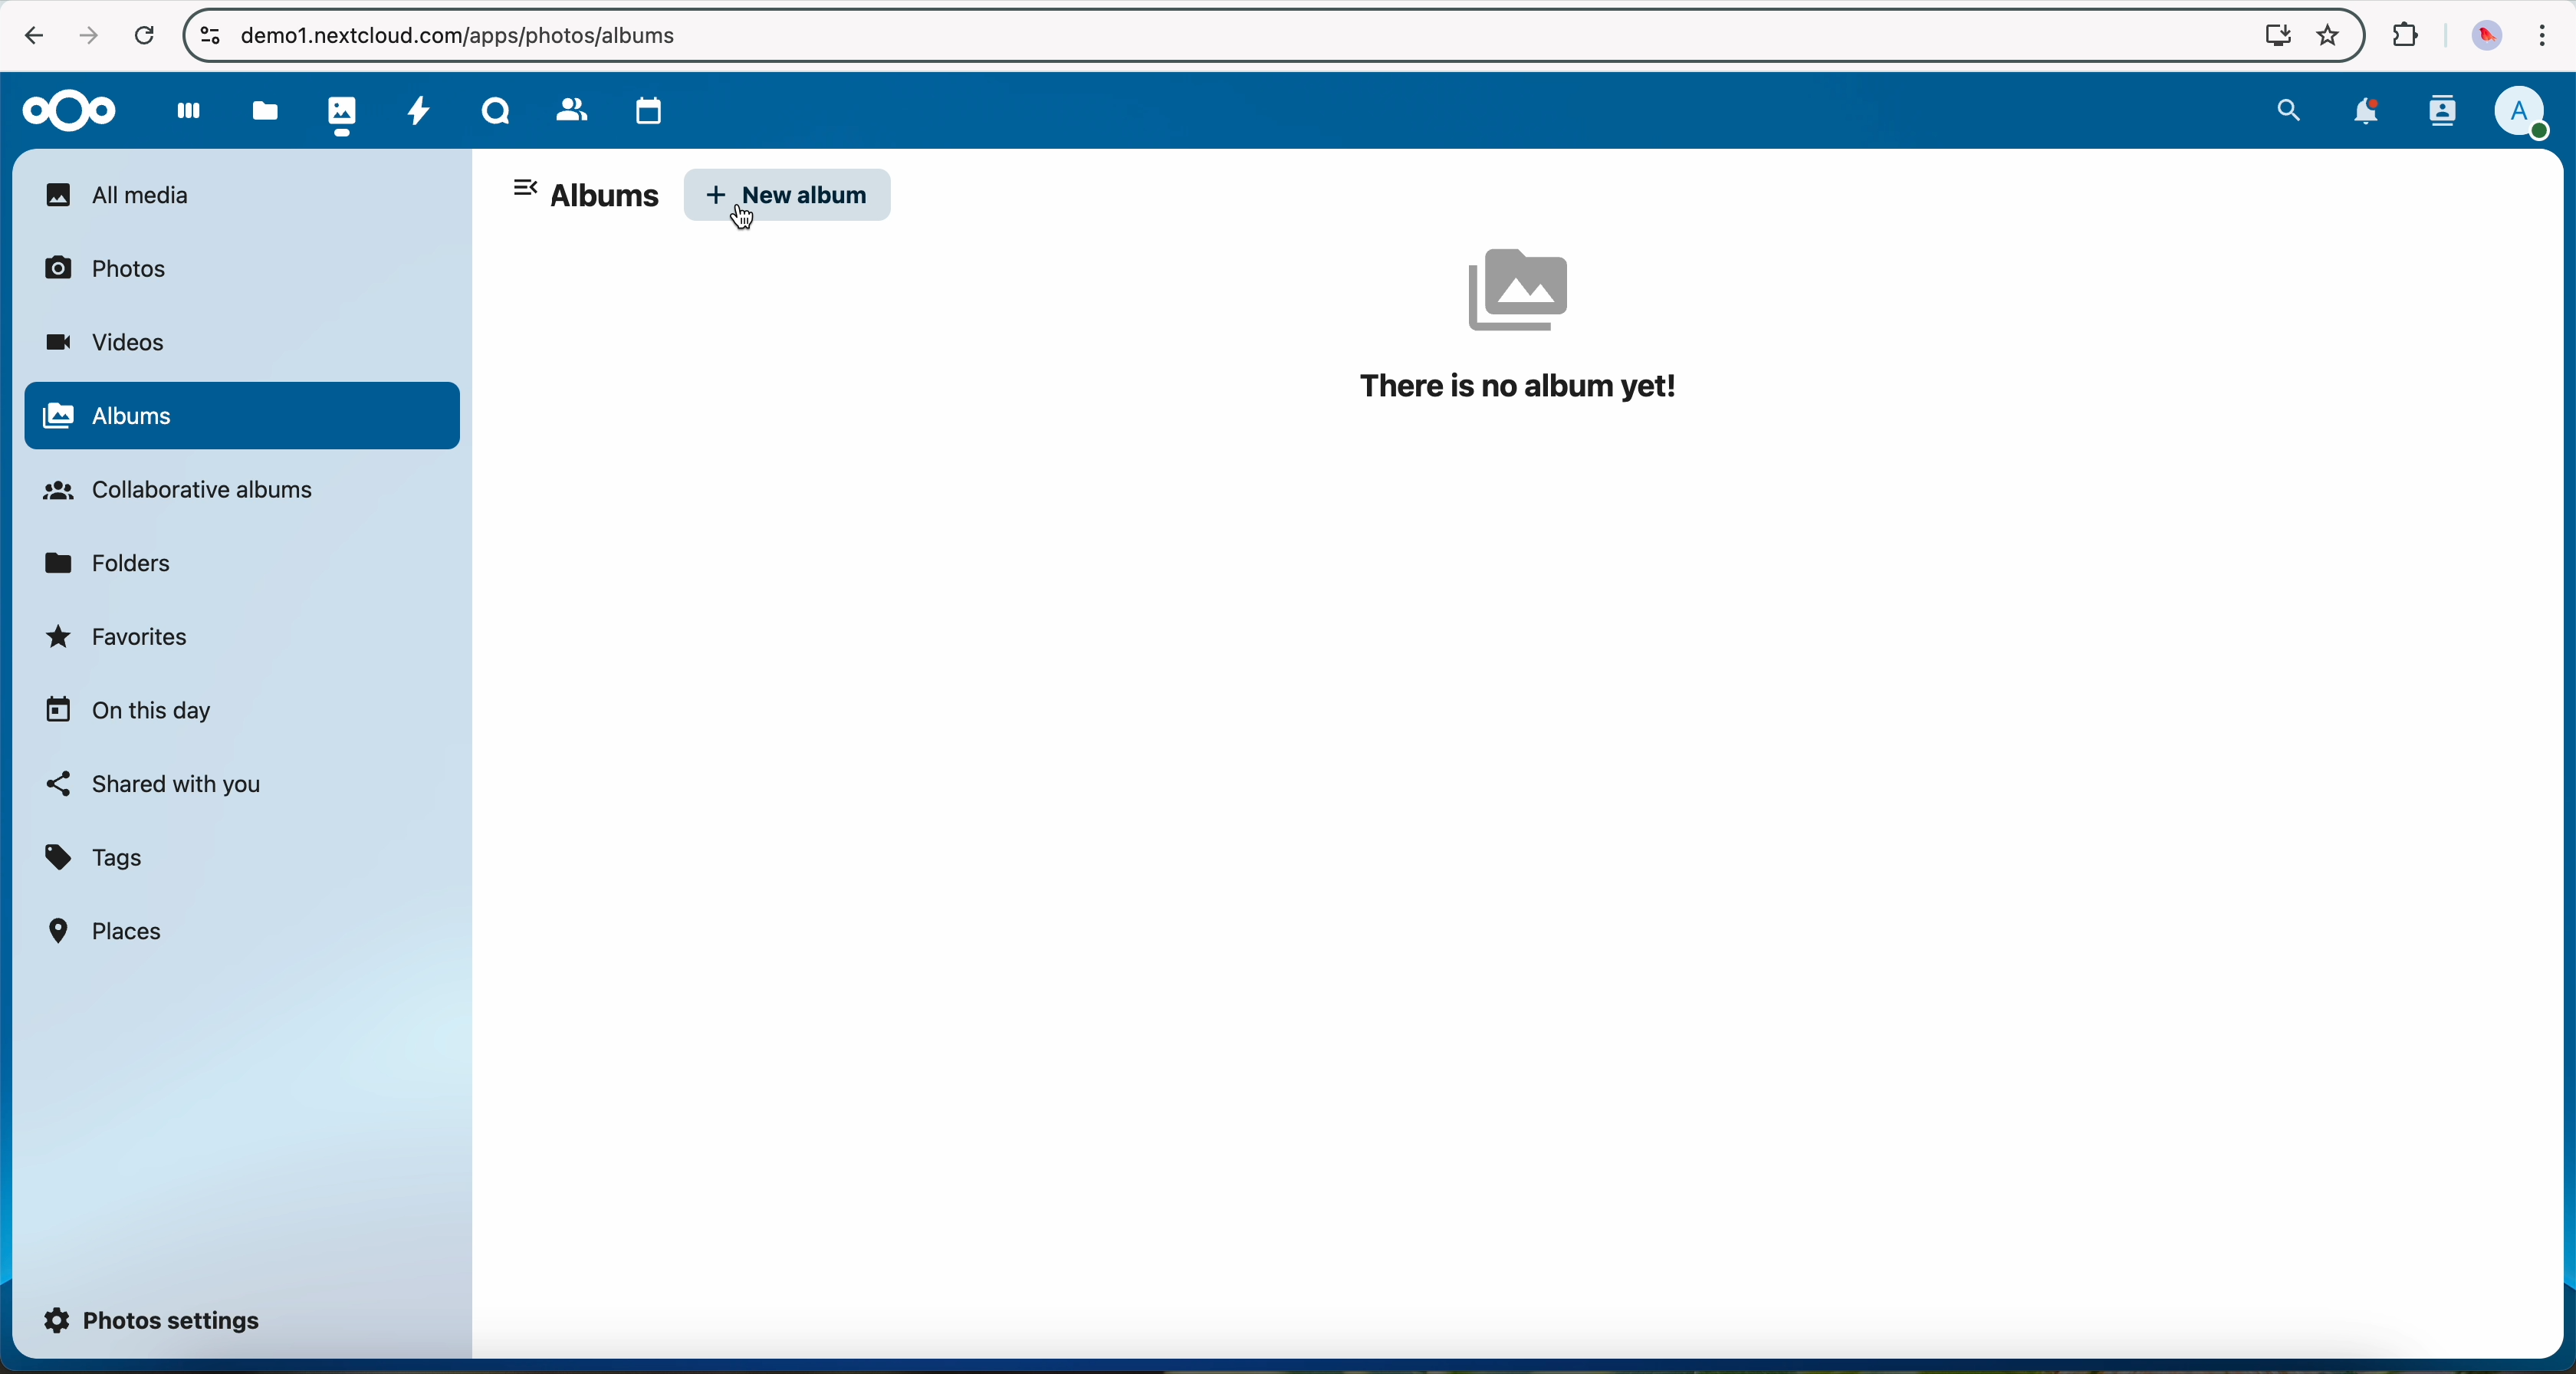  Describe the element at coordinates (240, 194) in the screenshot. I see `all media` at that location.